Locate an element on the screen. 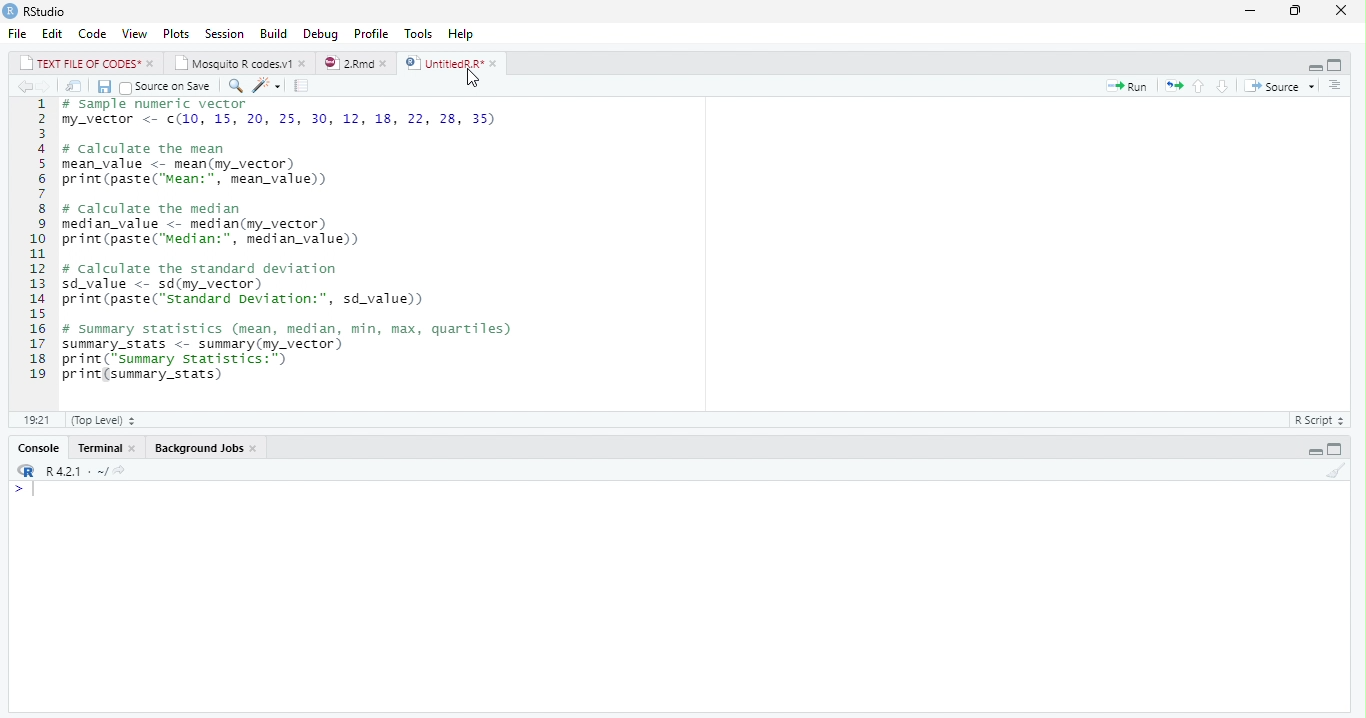 Image resolution: width=1366 pixels, height=718 pixels. line numbers is located at coordinates (33, 239).